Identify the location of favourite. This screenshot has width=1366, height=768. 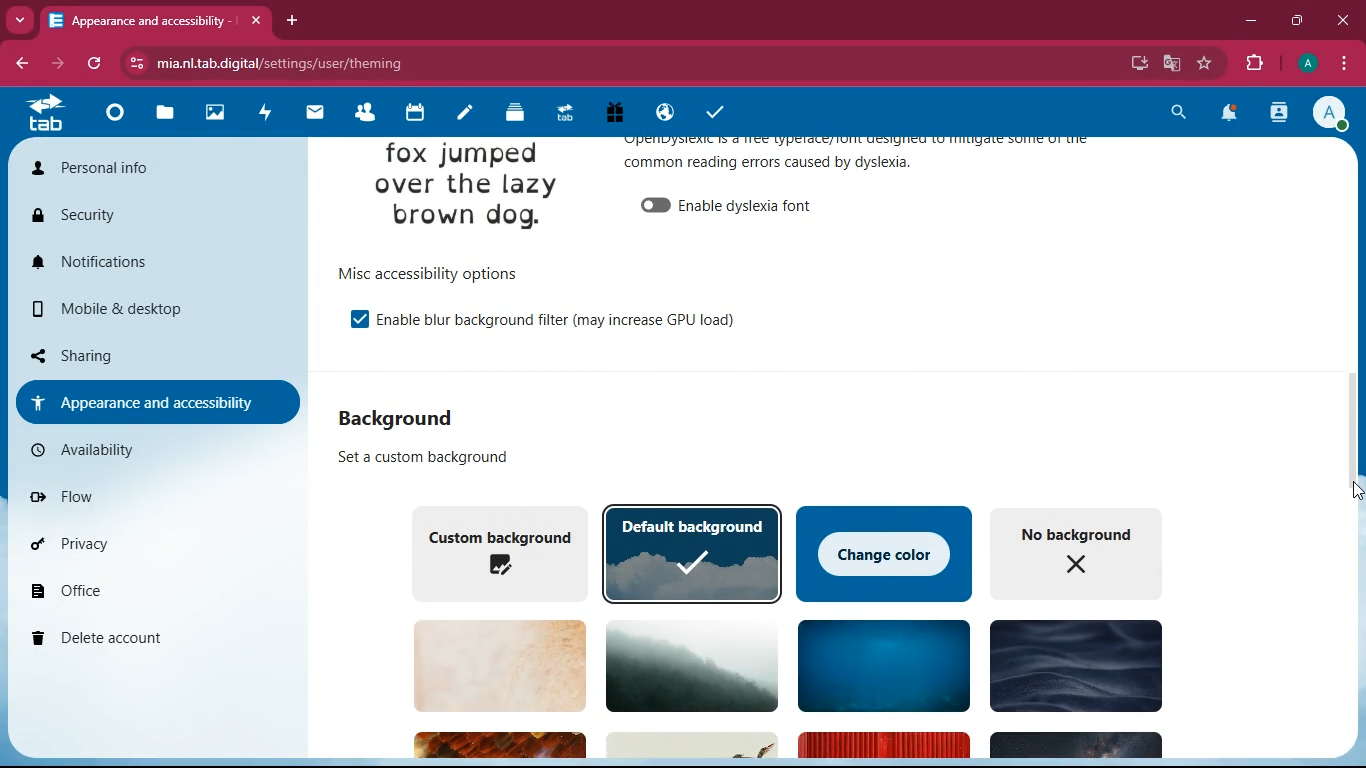
(1202, 64).